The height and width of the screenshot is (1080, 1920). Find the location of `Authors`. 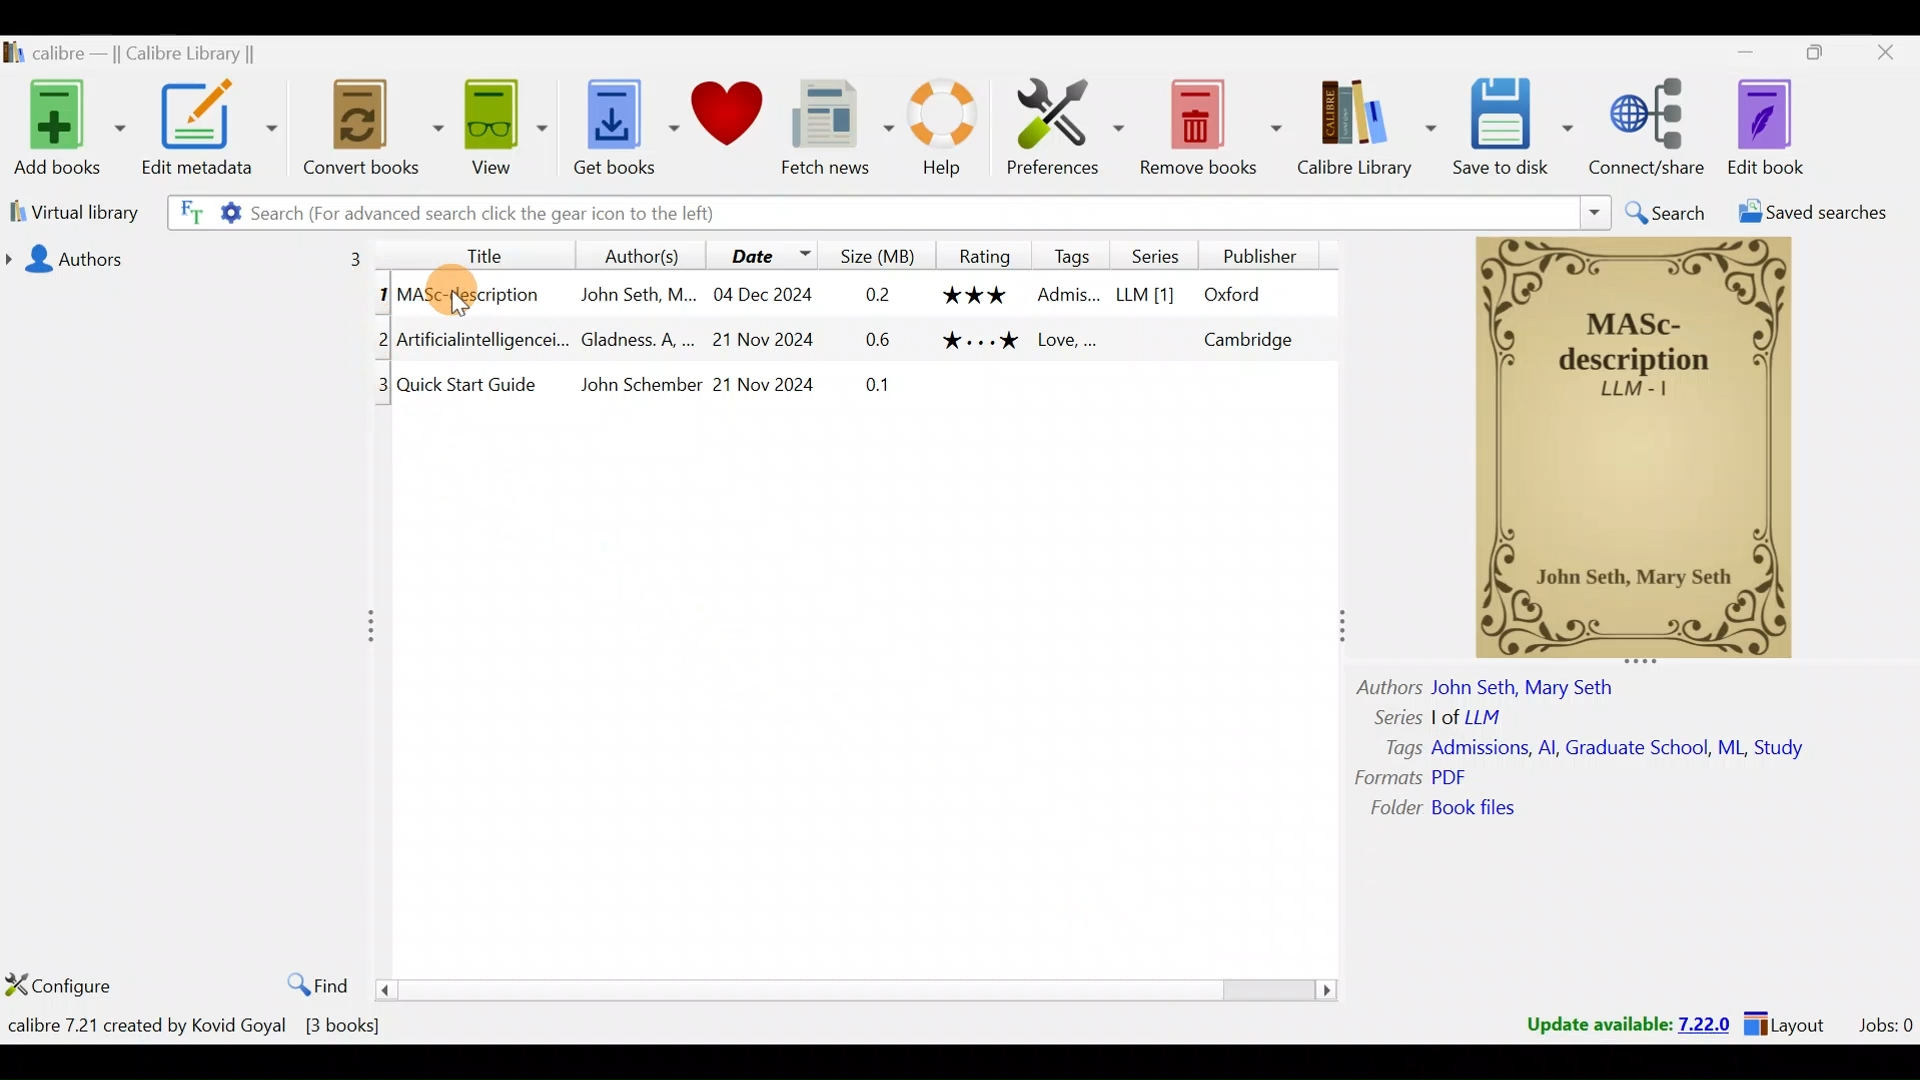

Authors is located at coordinates (188, 260).